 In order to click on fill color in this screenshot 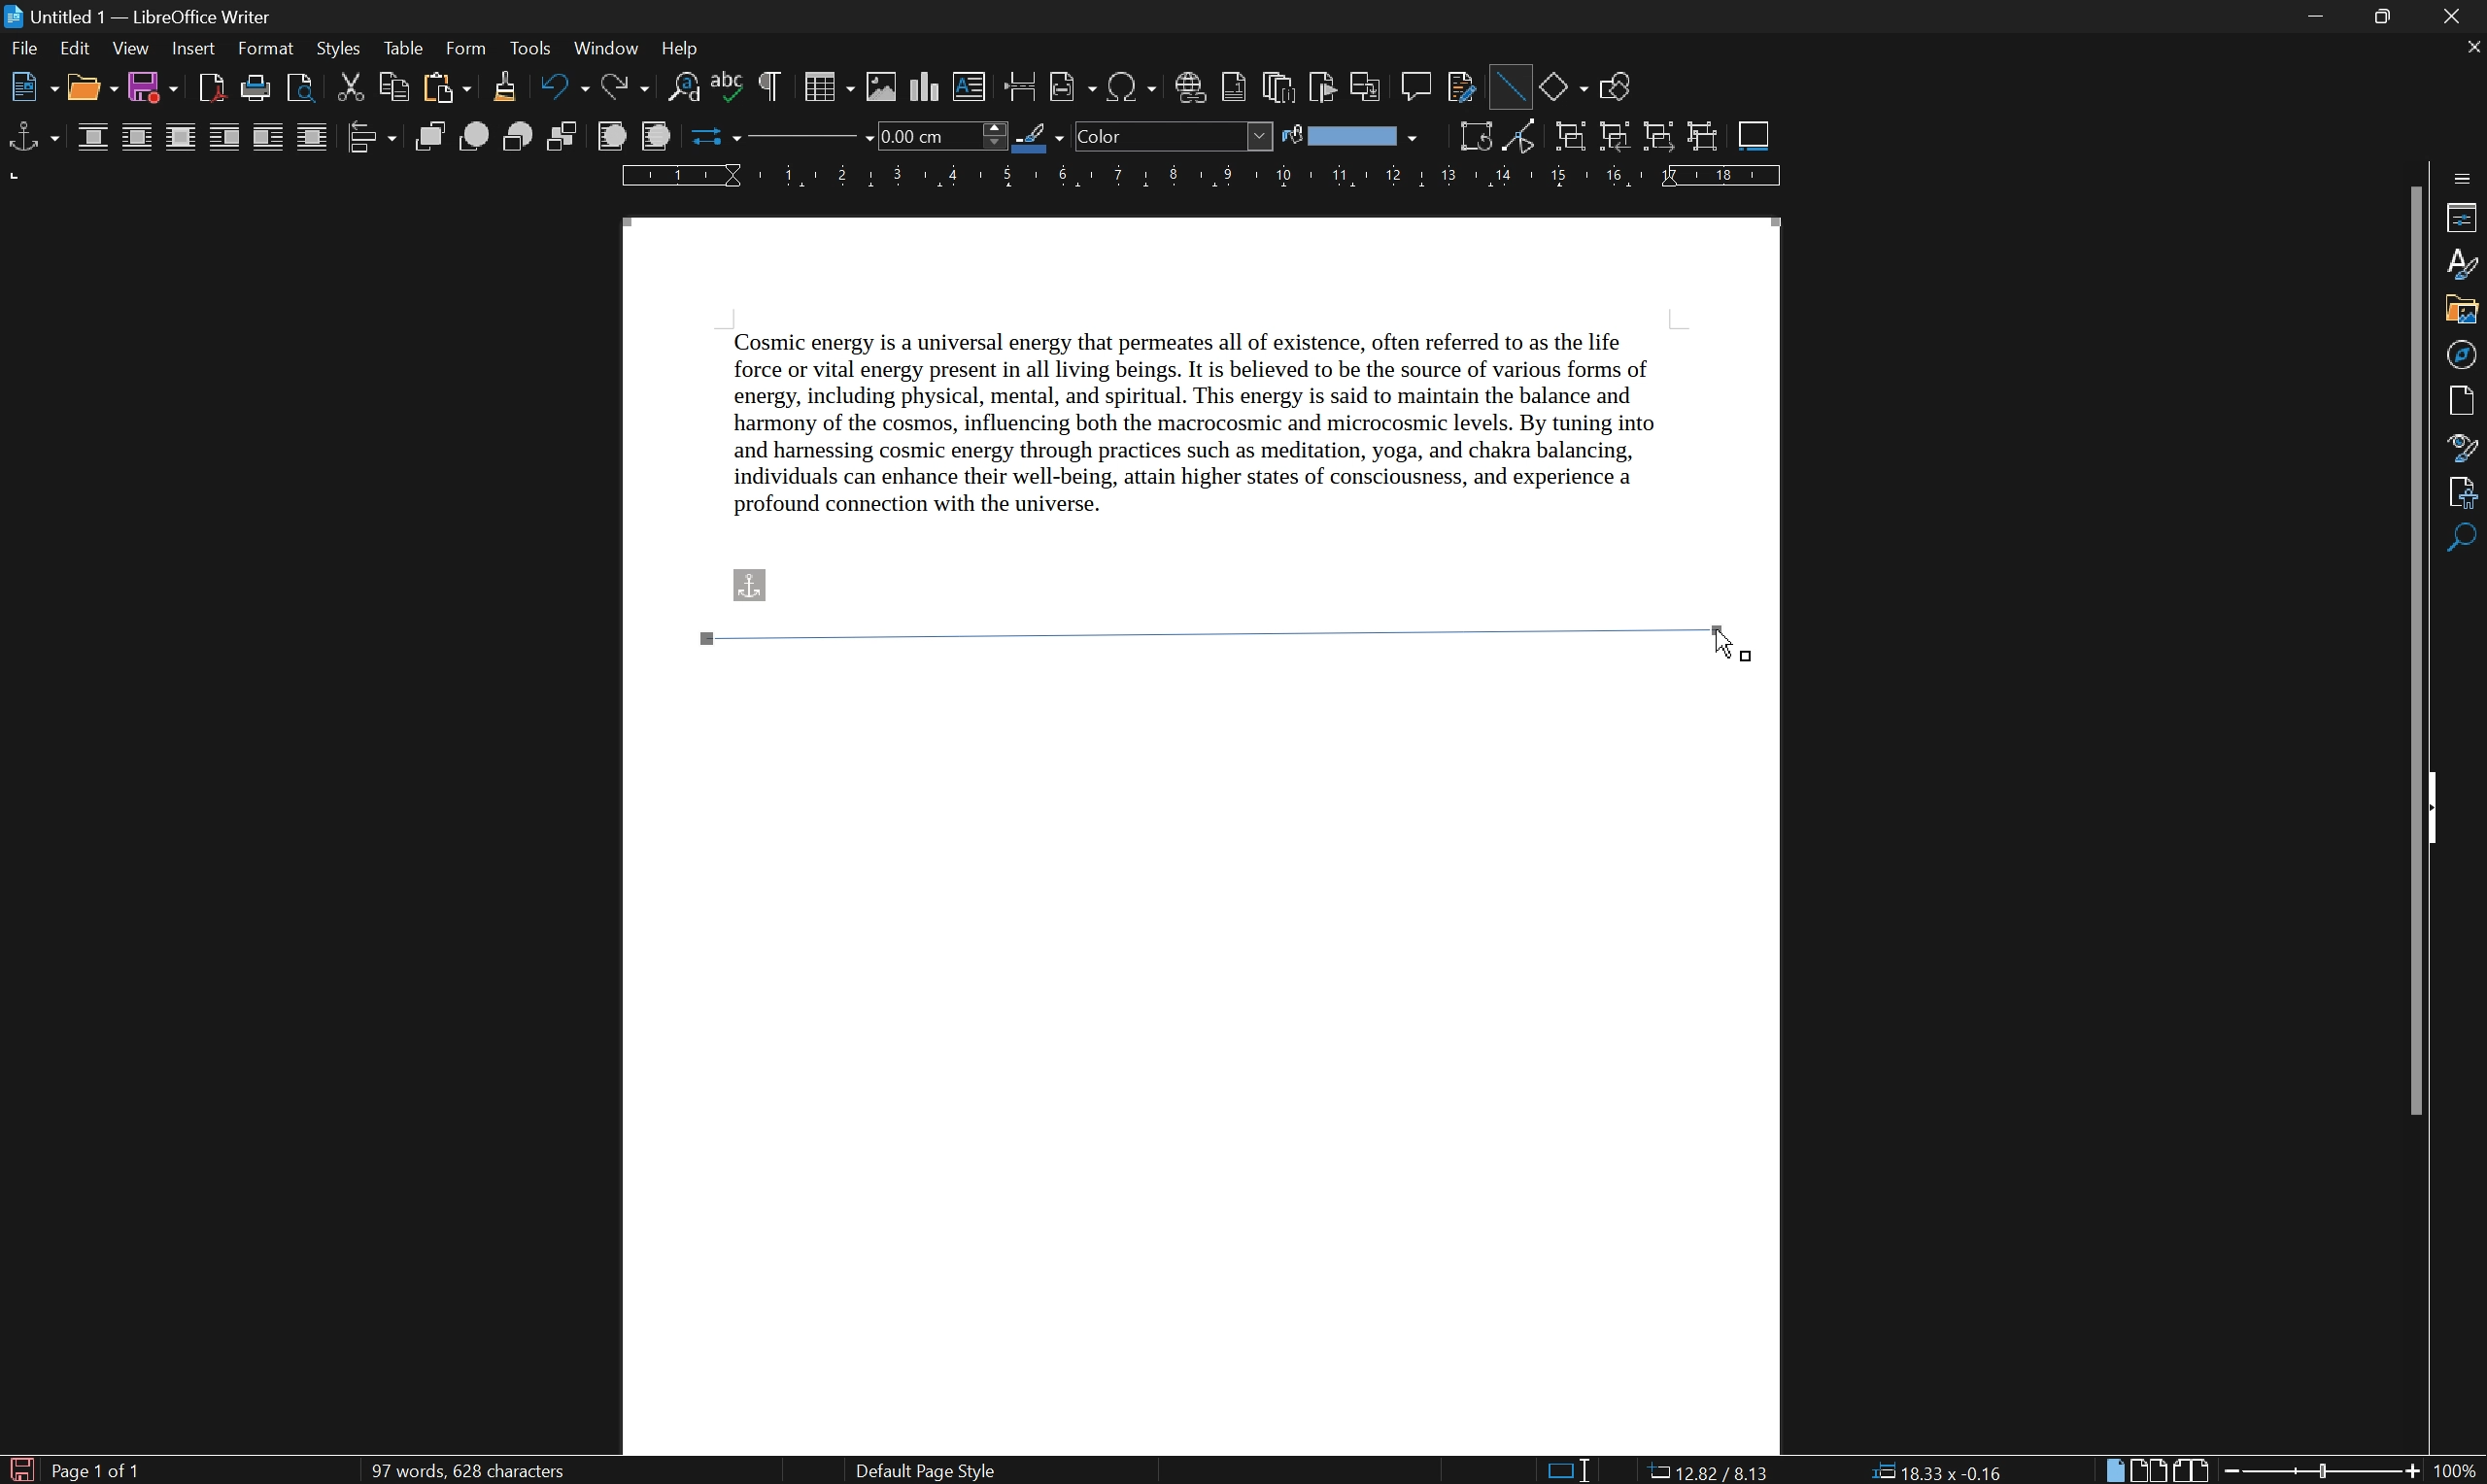, I will do `click(1349, 136)`.